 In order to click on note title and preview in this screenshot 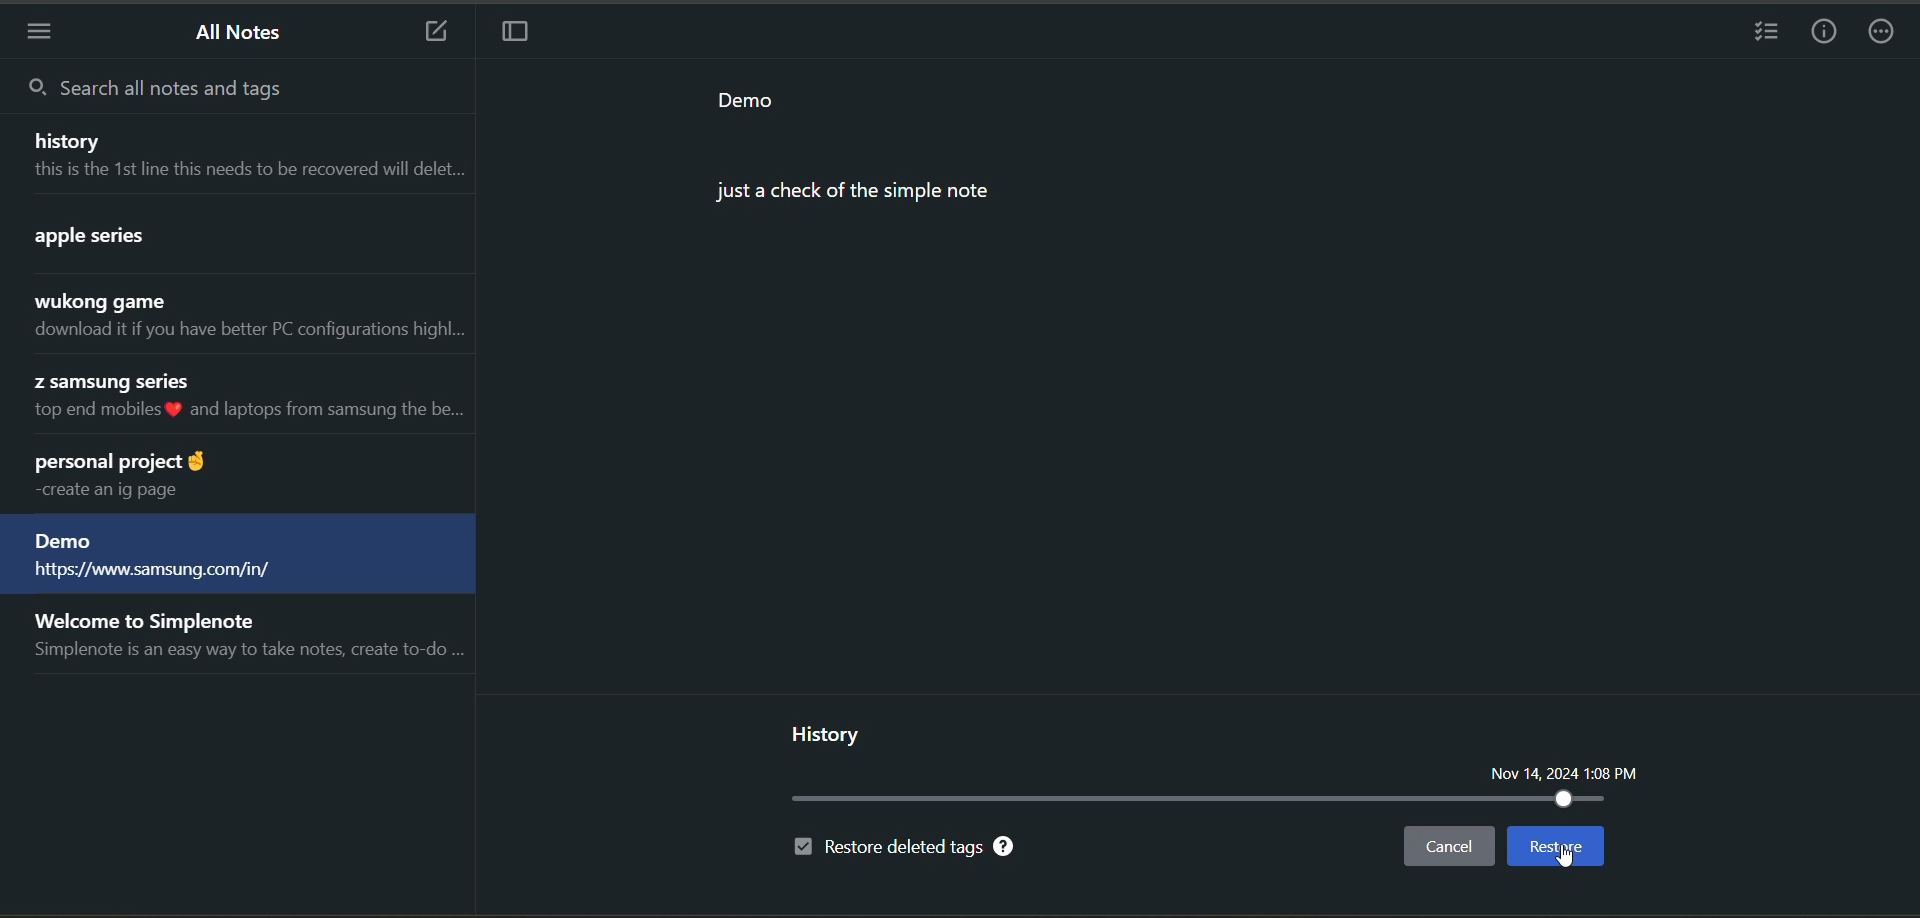, I will do `click(239, 238)`.